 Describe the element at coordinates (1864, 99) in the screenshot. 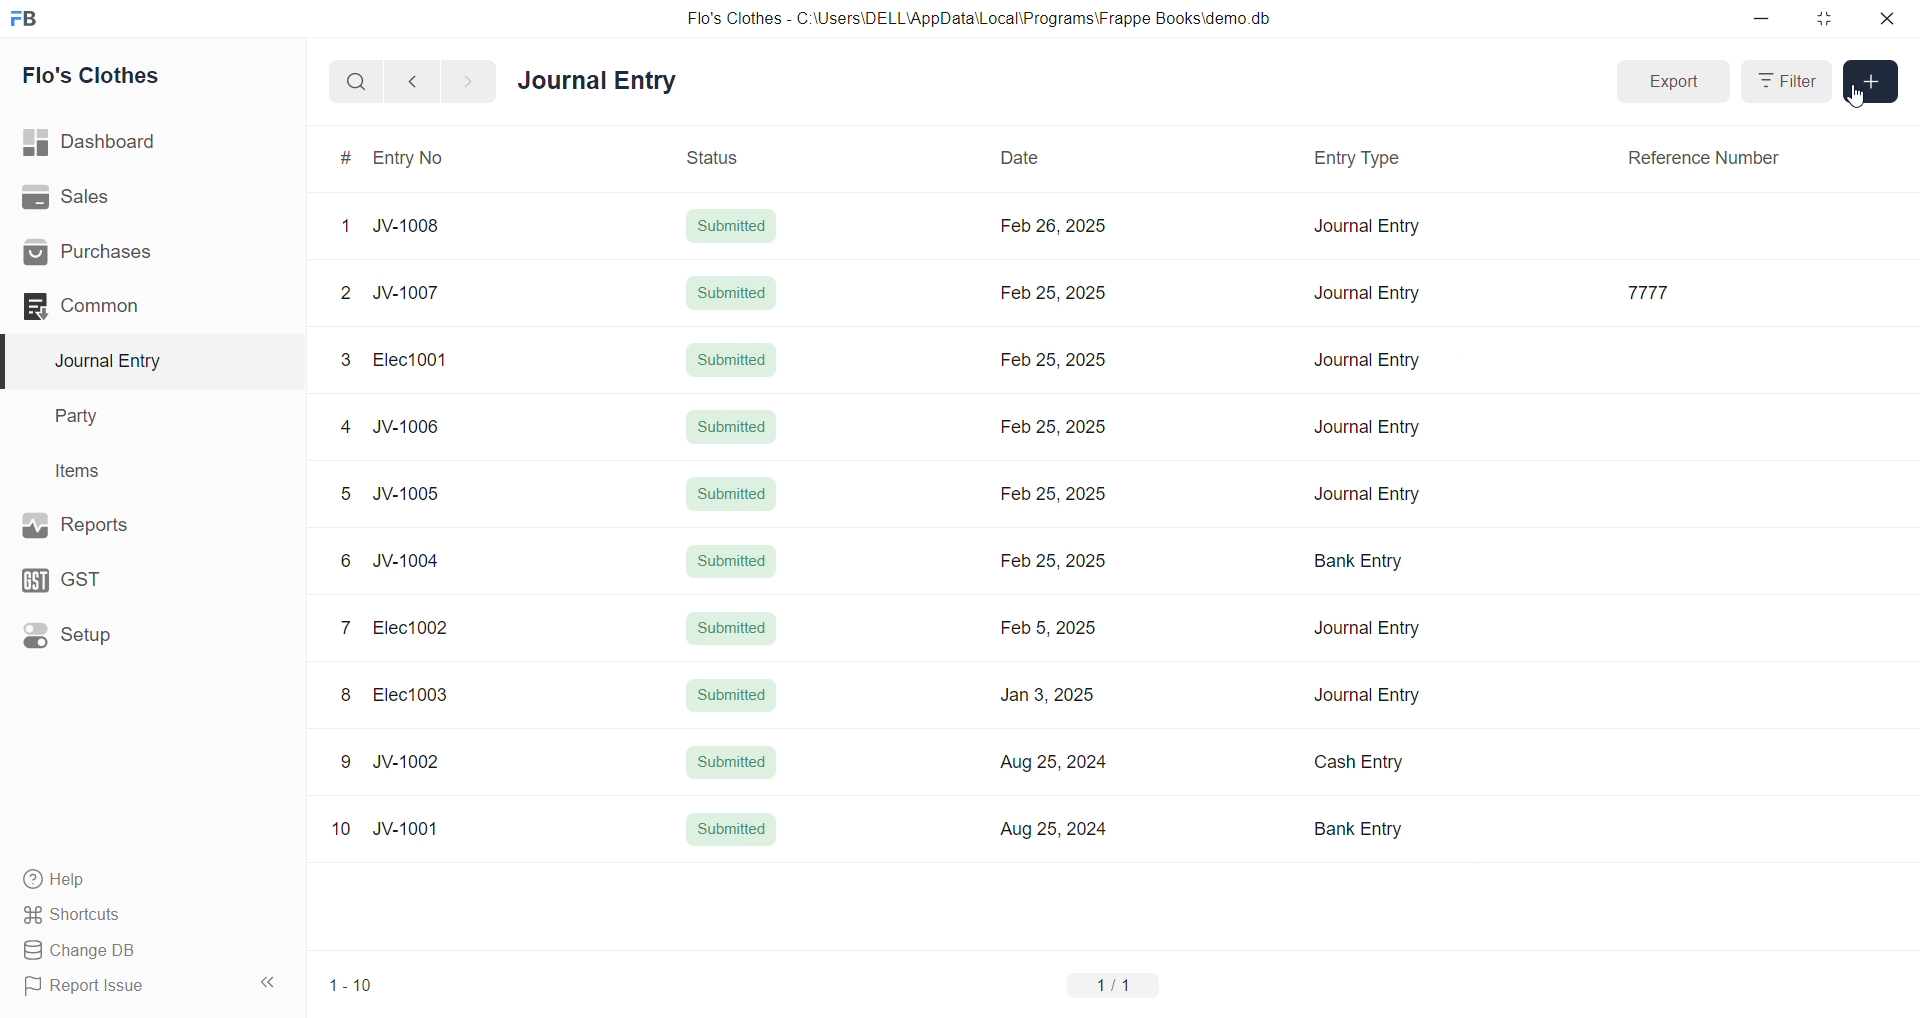

I see `cursor` at that location.